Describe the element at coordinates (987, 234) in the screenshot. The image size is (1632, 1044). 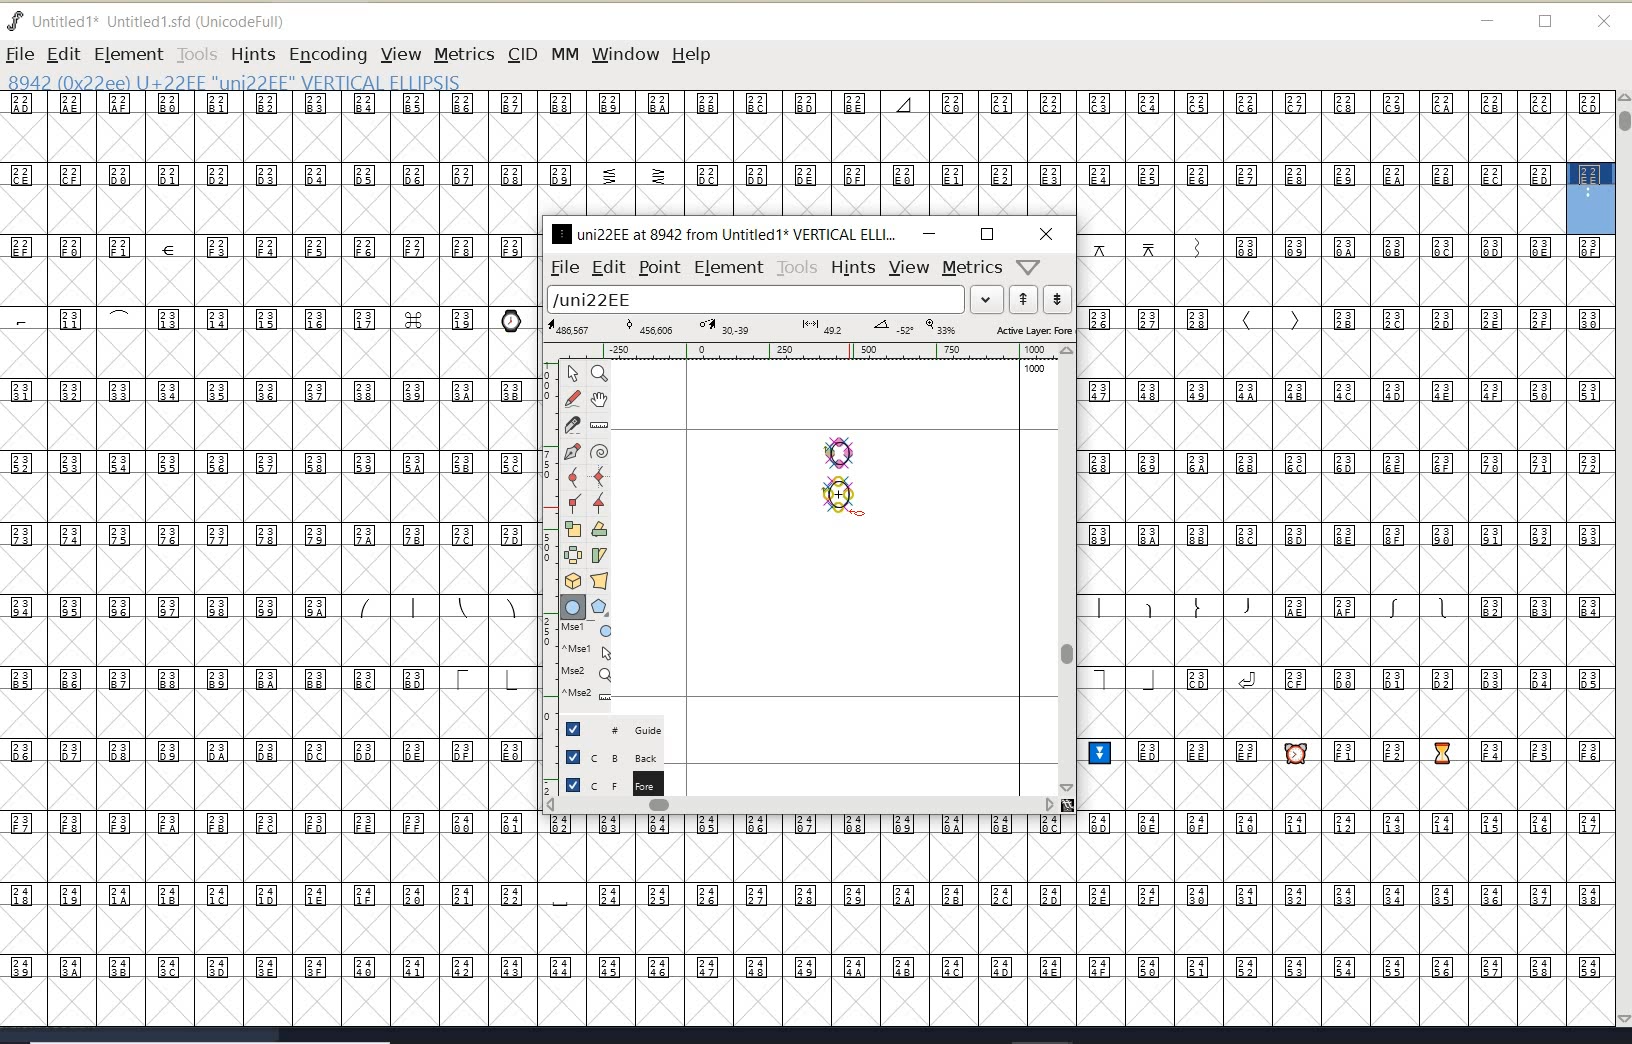
I see `restore` at that location.